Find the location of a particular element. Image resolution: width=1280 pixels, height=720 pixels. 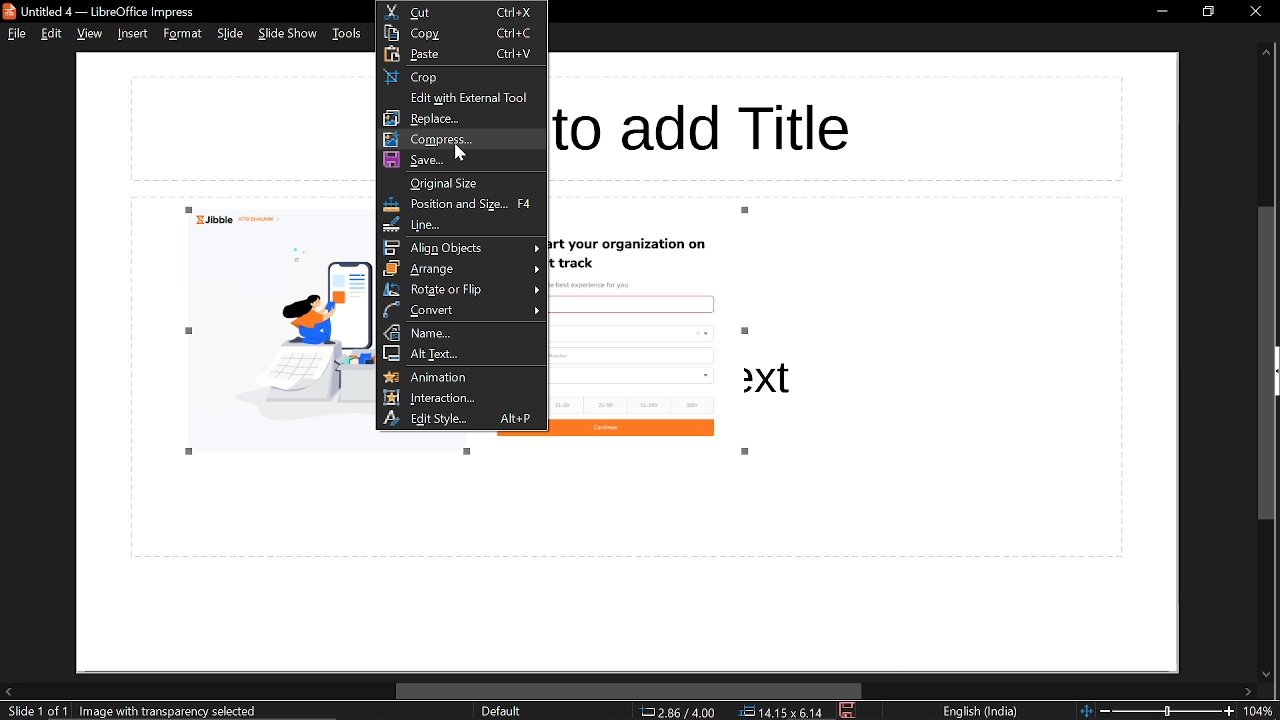

vertical scrollbar is located at coordinates (1268, 364).